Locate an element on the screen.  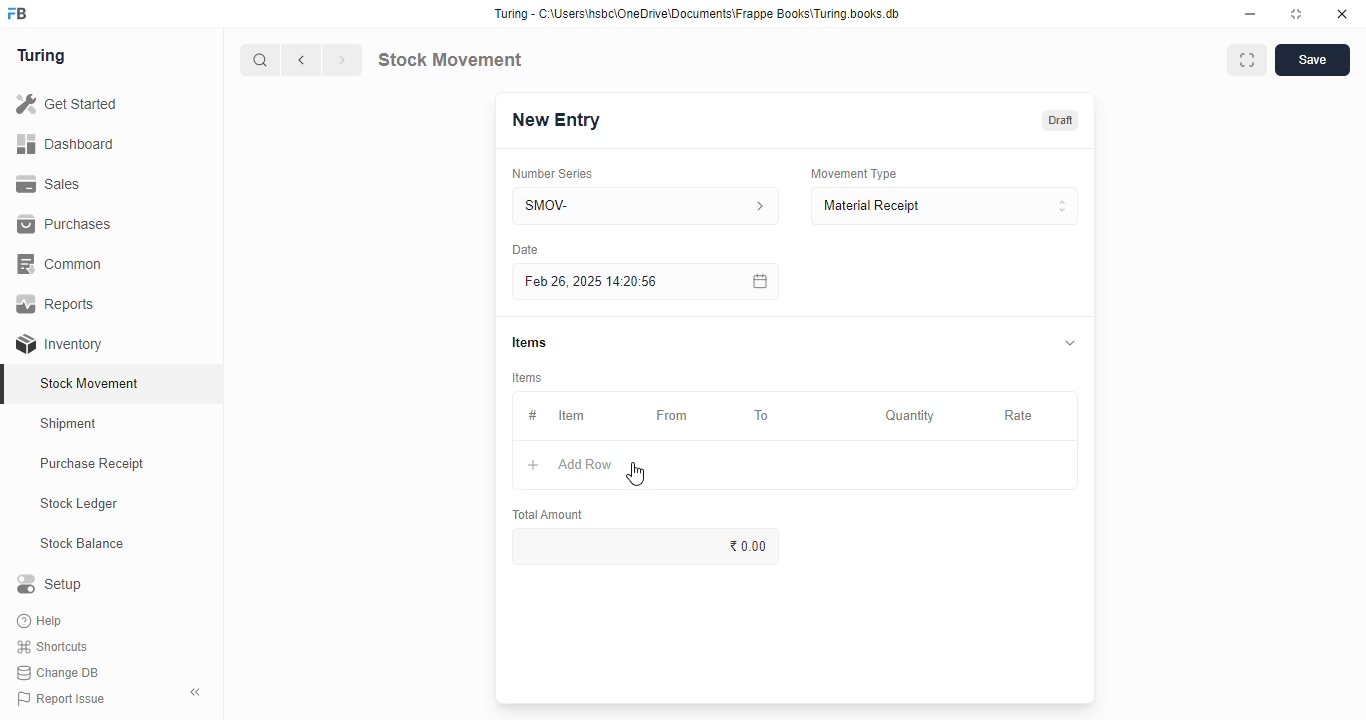
get started is located at coordinates (68, 104).